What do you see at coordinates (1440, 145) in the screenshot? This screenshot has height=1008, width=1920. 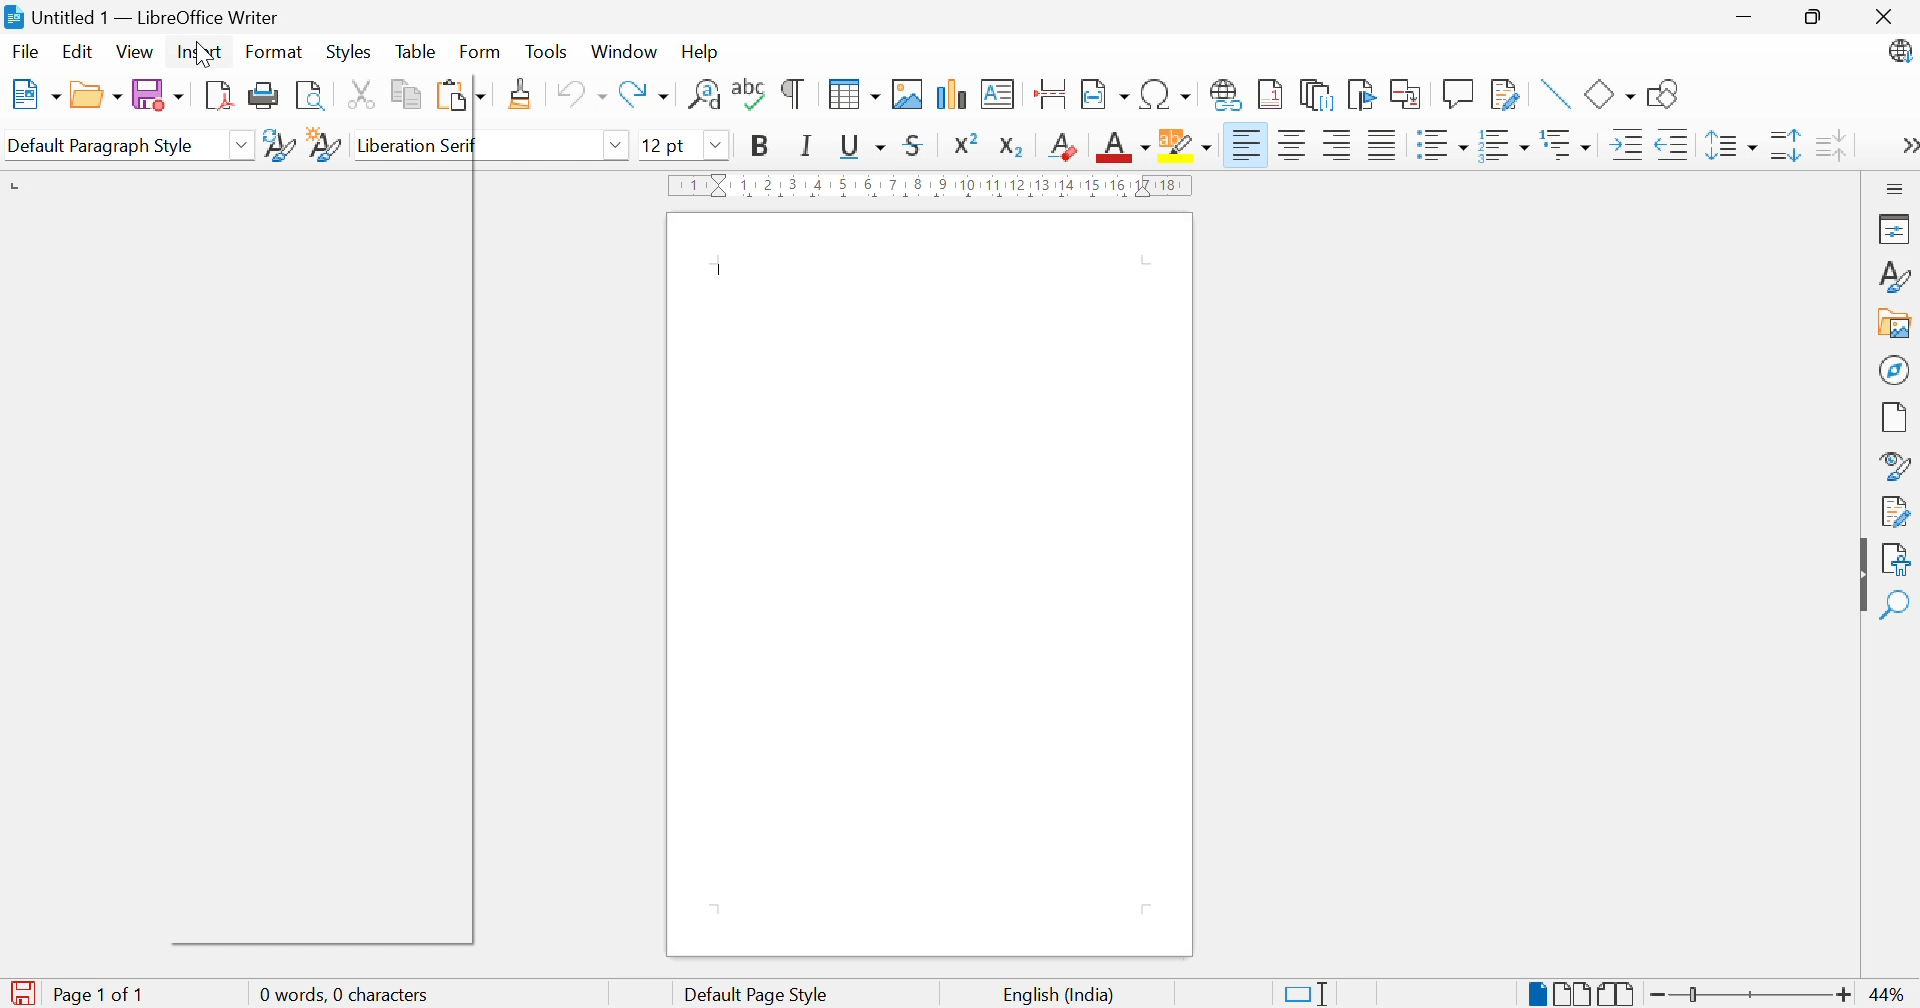 I see `Toggle unordered list` at bounding box center [1440, 145].